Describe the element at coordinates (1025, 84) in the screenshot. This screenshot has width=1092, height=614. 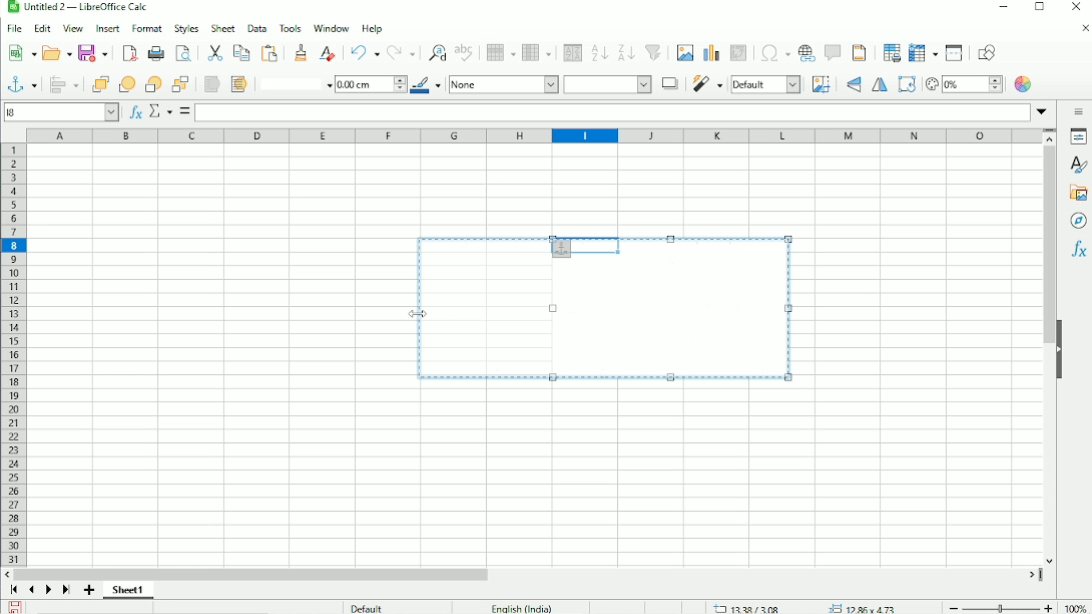
I see `Color` at that location.